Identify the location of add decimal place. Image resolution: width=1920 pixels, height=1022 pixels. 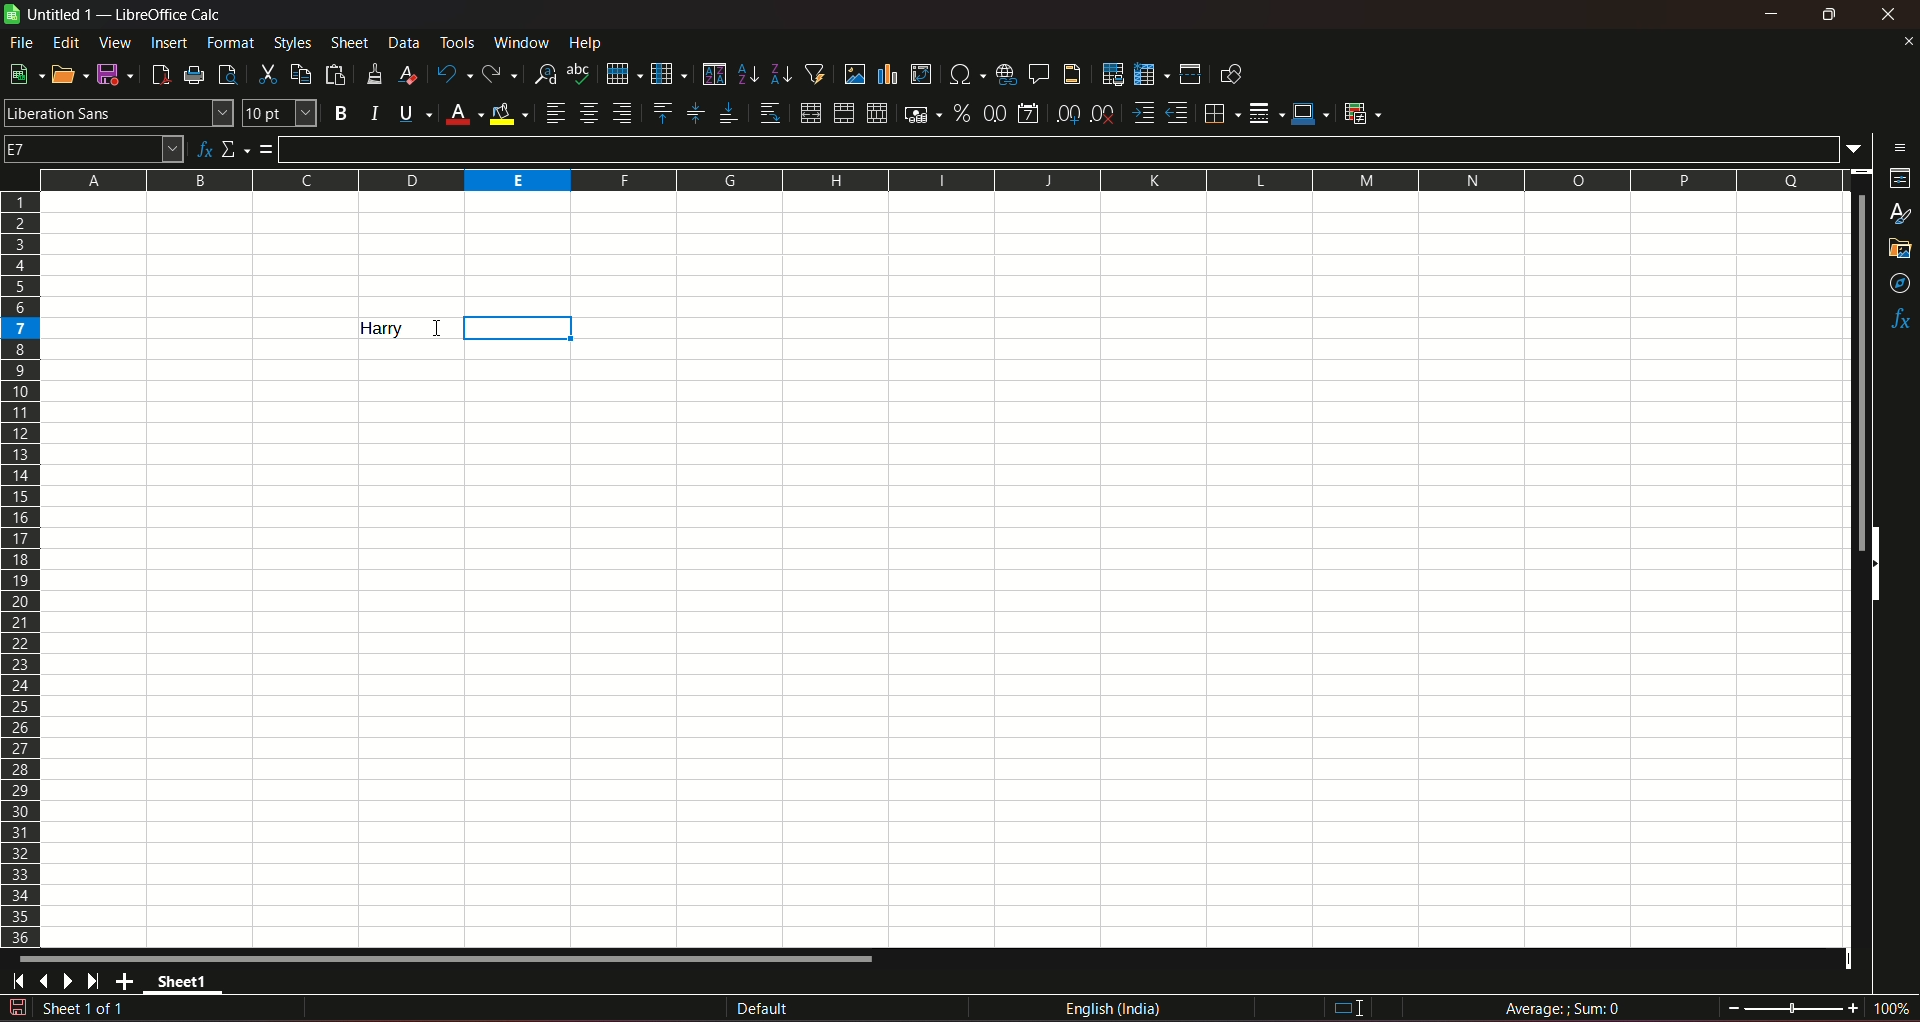
(1064, 114).